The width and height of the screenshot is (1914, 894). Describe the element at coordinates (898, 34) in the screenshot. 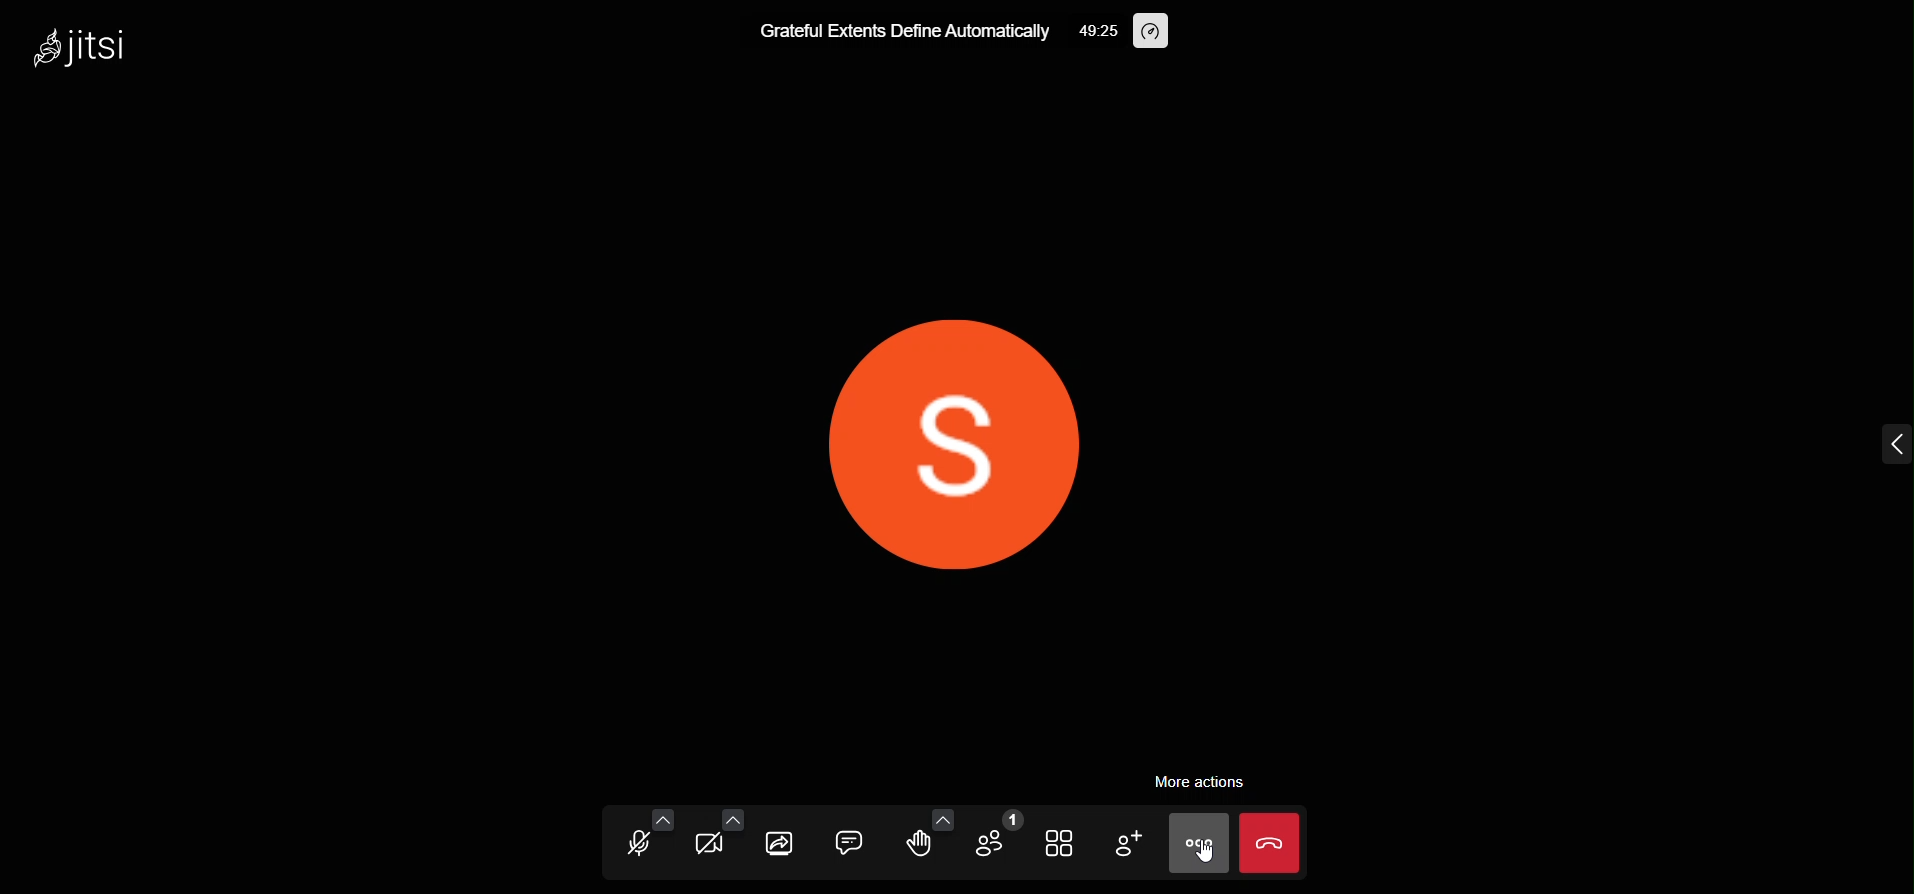

I see `meeting title` at that location.